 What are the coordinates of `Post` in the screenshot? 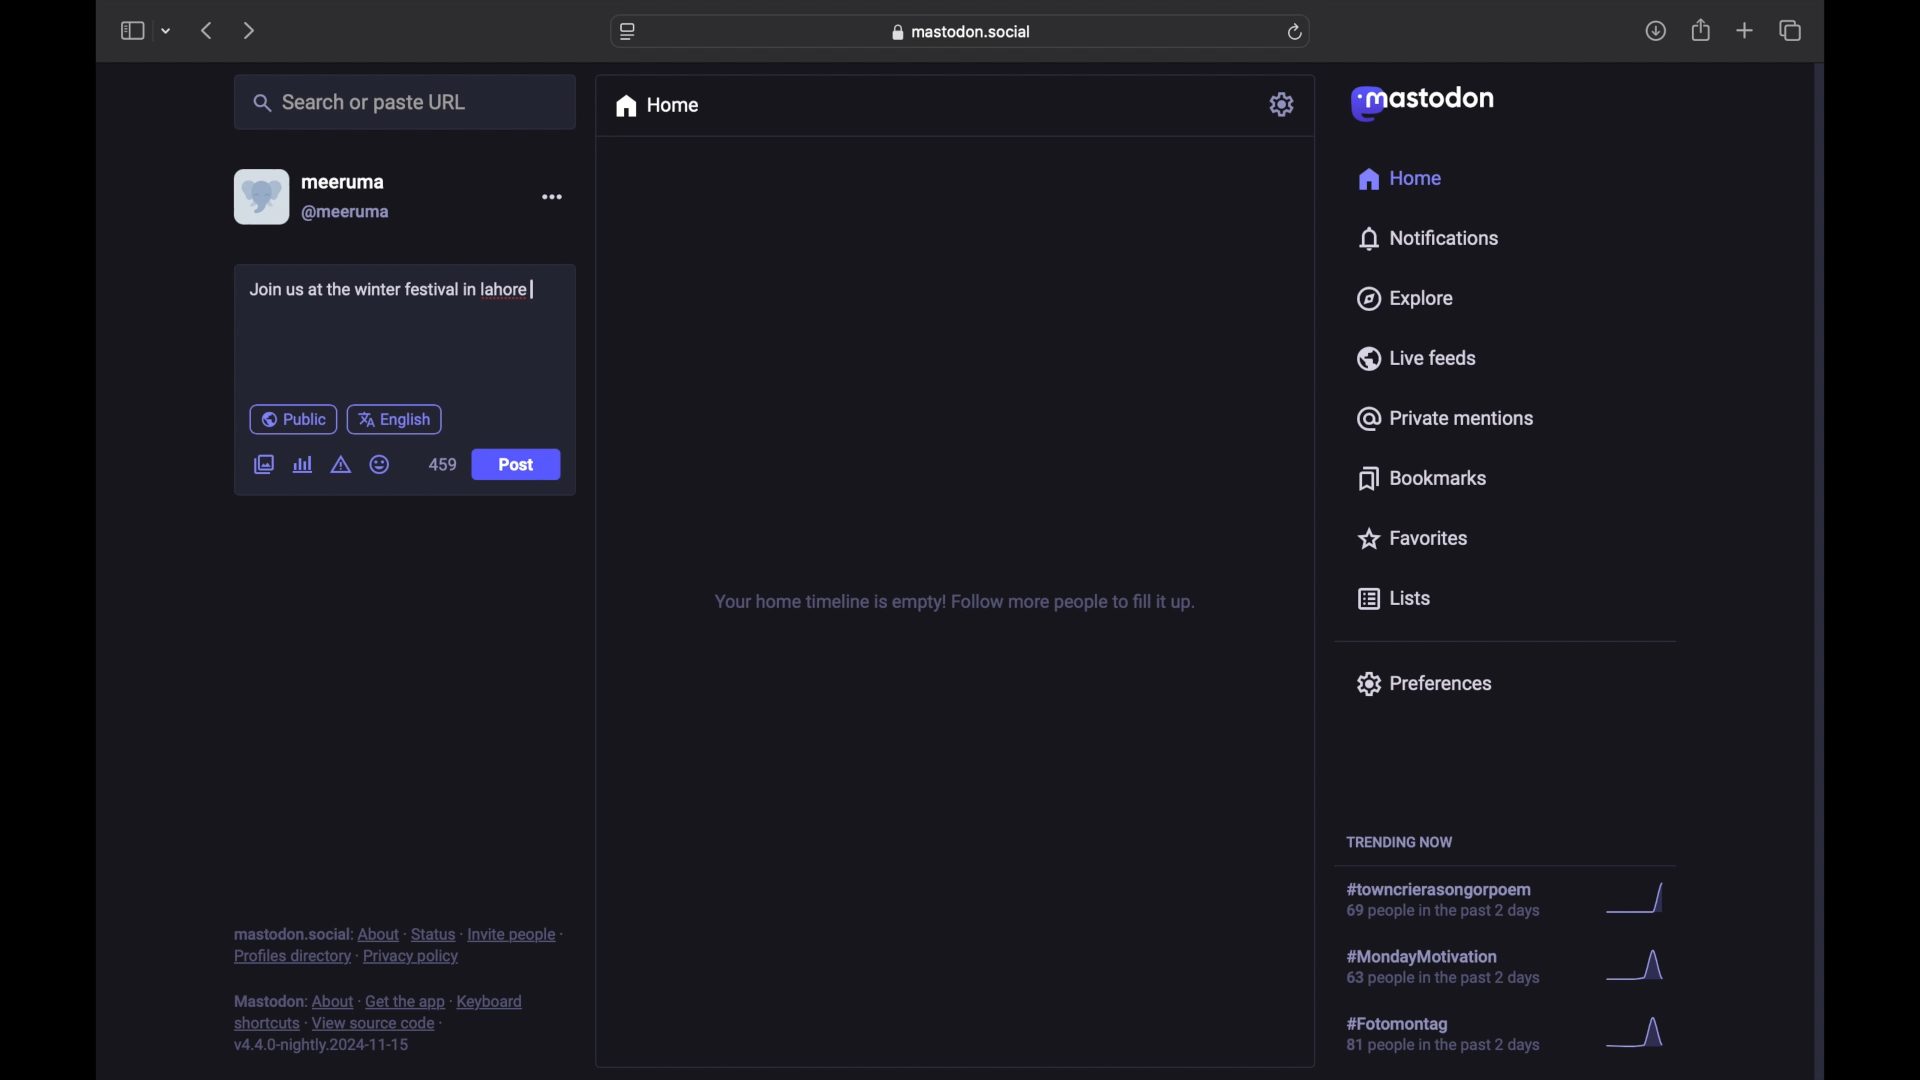 It's located at (518, 466).